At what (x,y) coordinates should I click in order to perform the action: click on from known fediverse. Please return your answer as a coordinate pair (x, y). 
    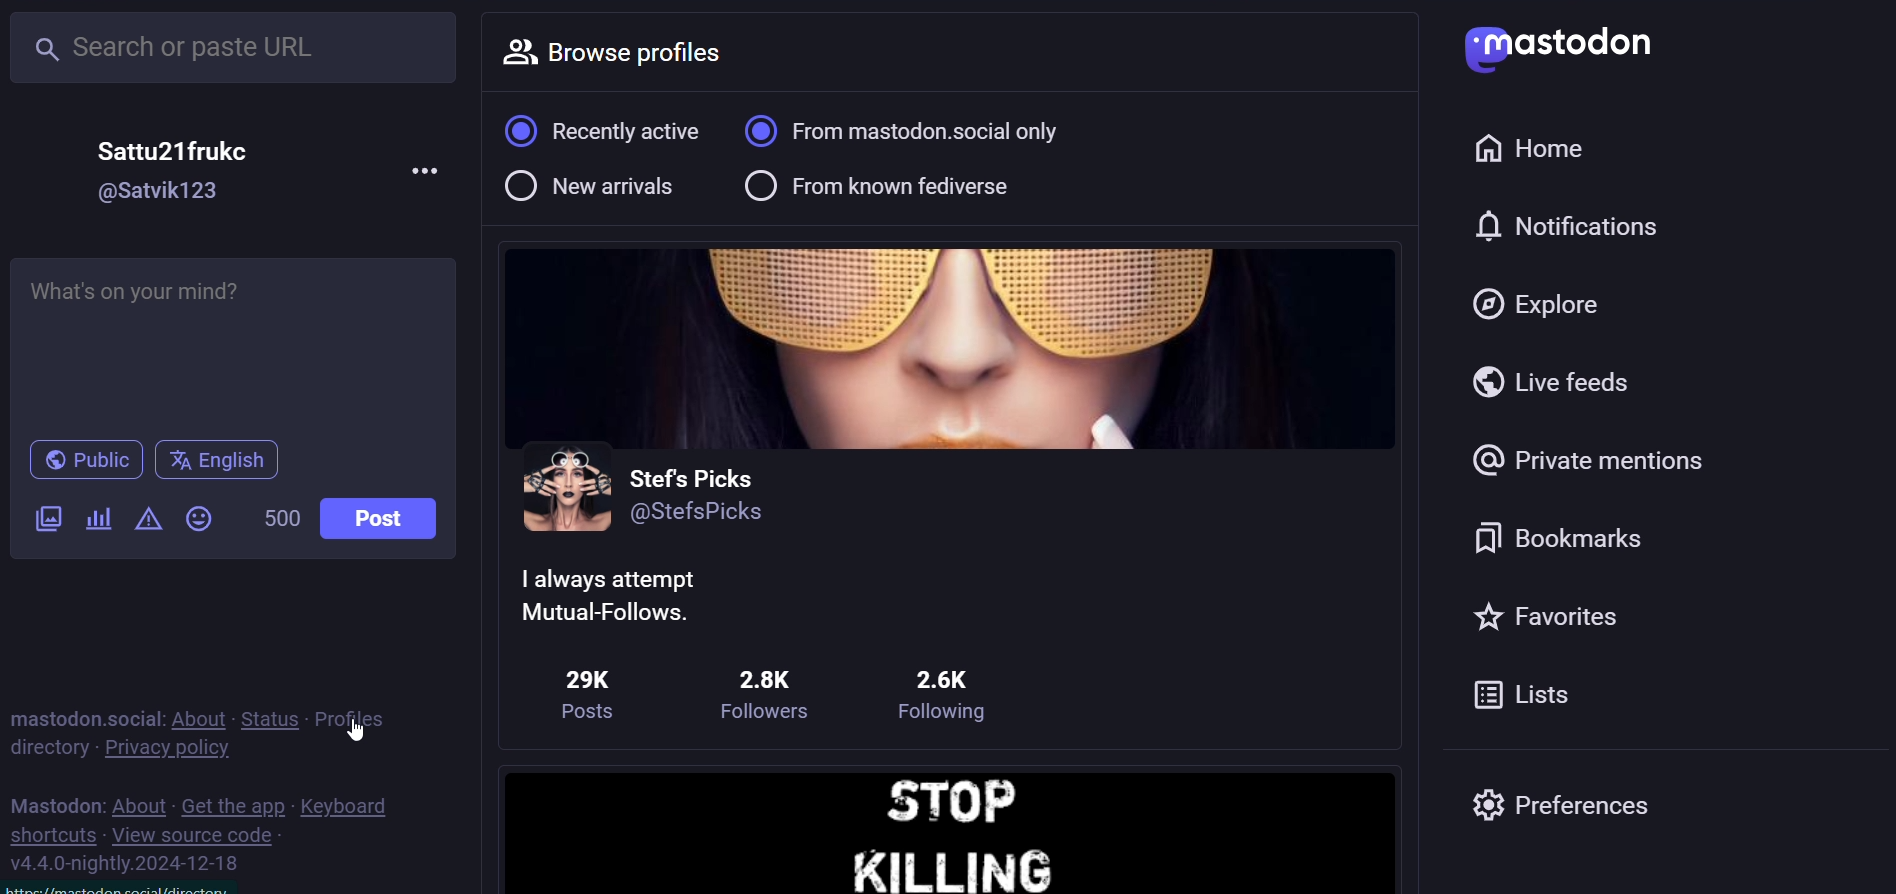
    Looking at the image, I should click on (885, 187).